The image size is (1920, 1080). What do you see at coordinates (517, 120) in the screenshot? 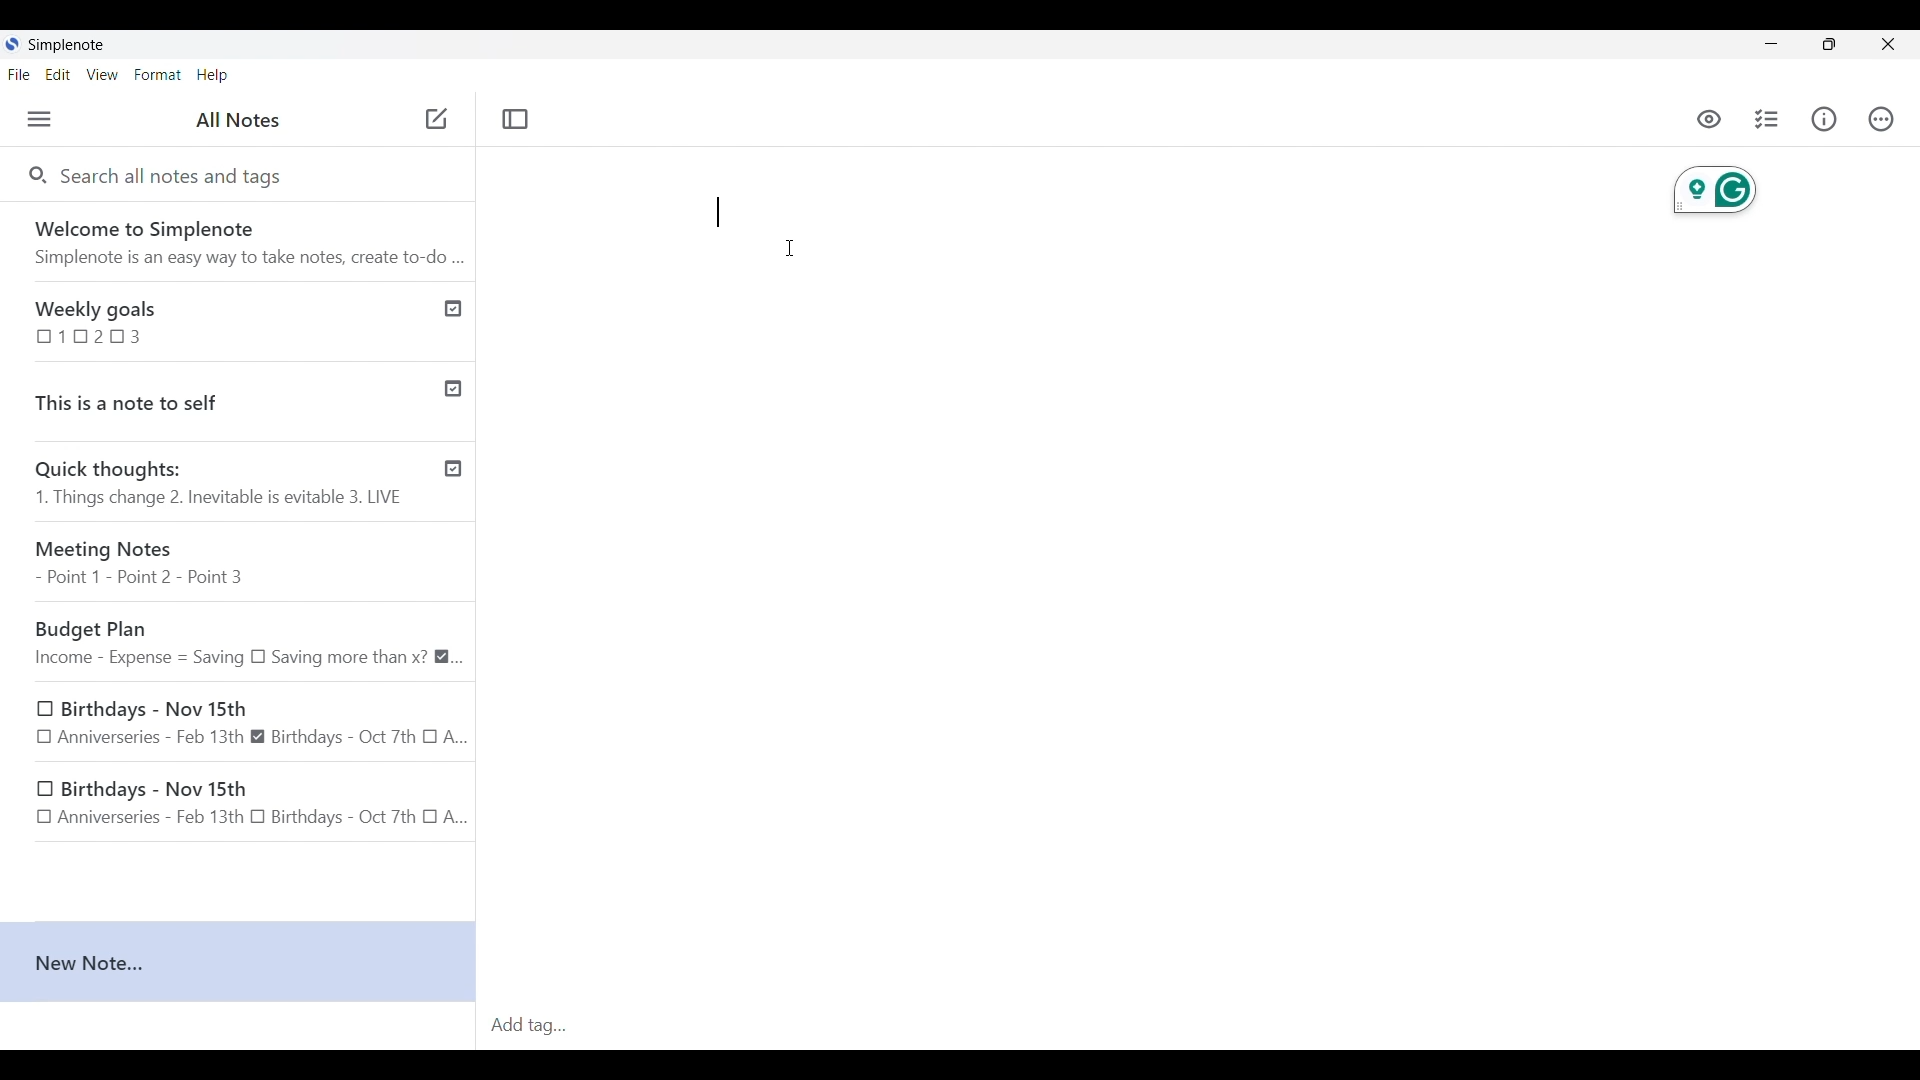
I see `Toggle focus mode` at bounding box center [517, 120].